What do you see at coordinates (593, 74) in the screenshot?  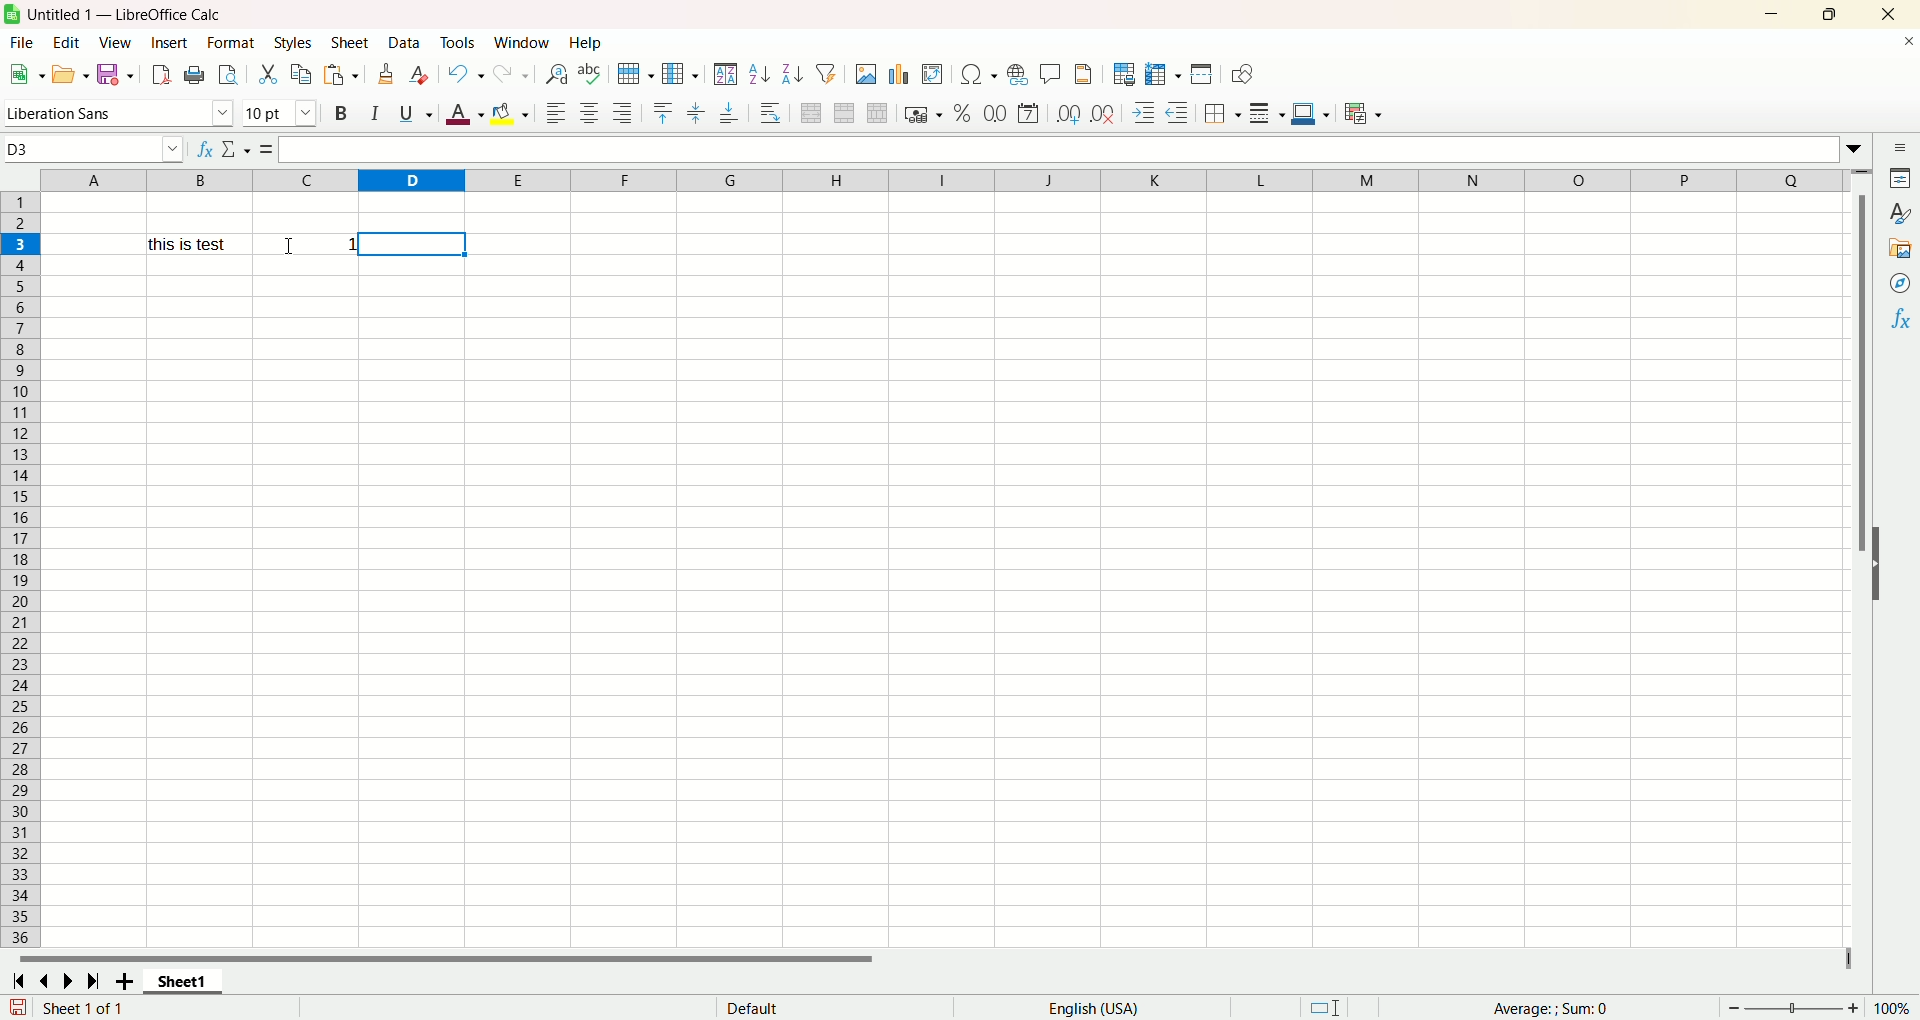 I see `spell check` at bounding box center [593, 74].